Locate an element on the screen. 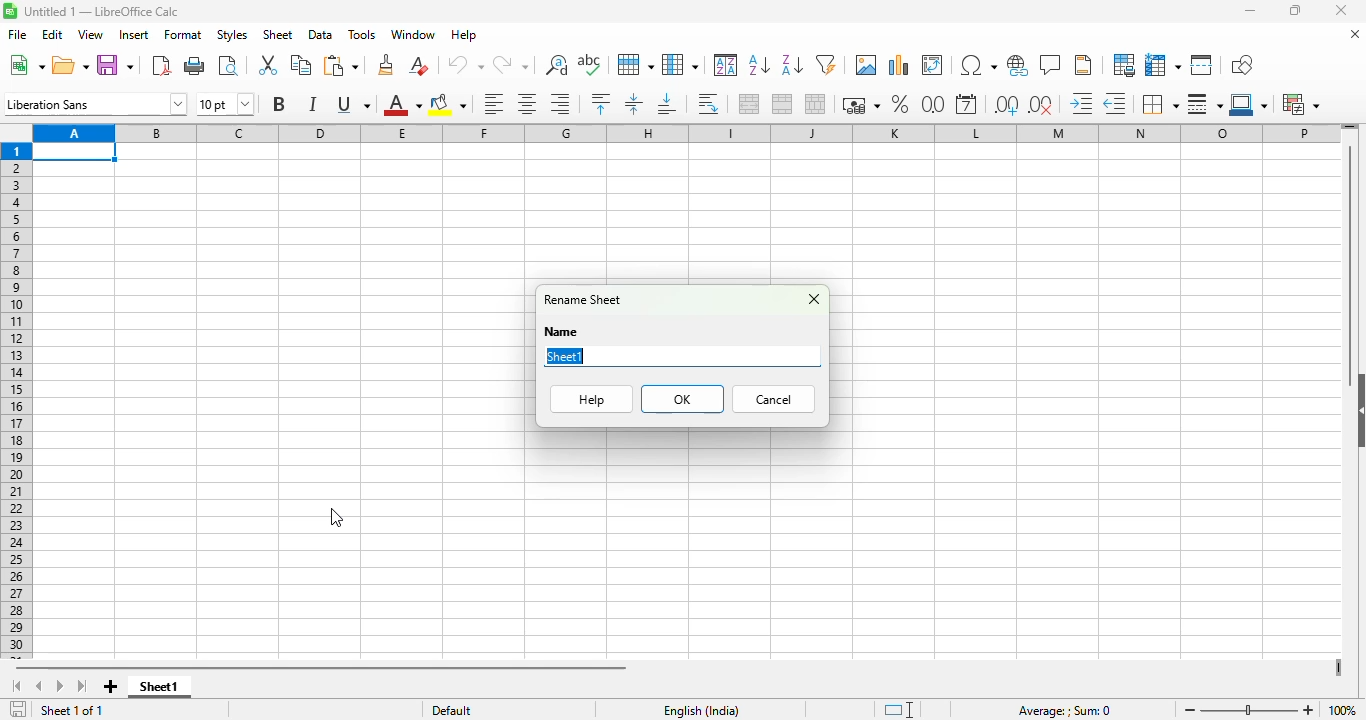  OK is located at coordinates (682, 399).